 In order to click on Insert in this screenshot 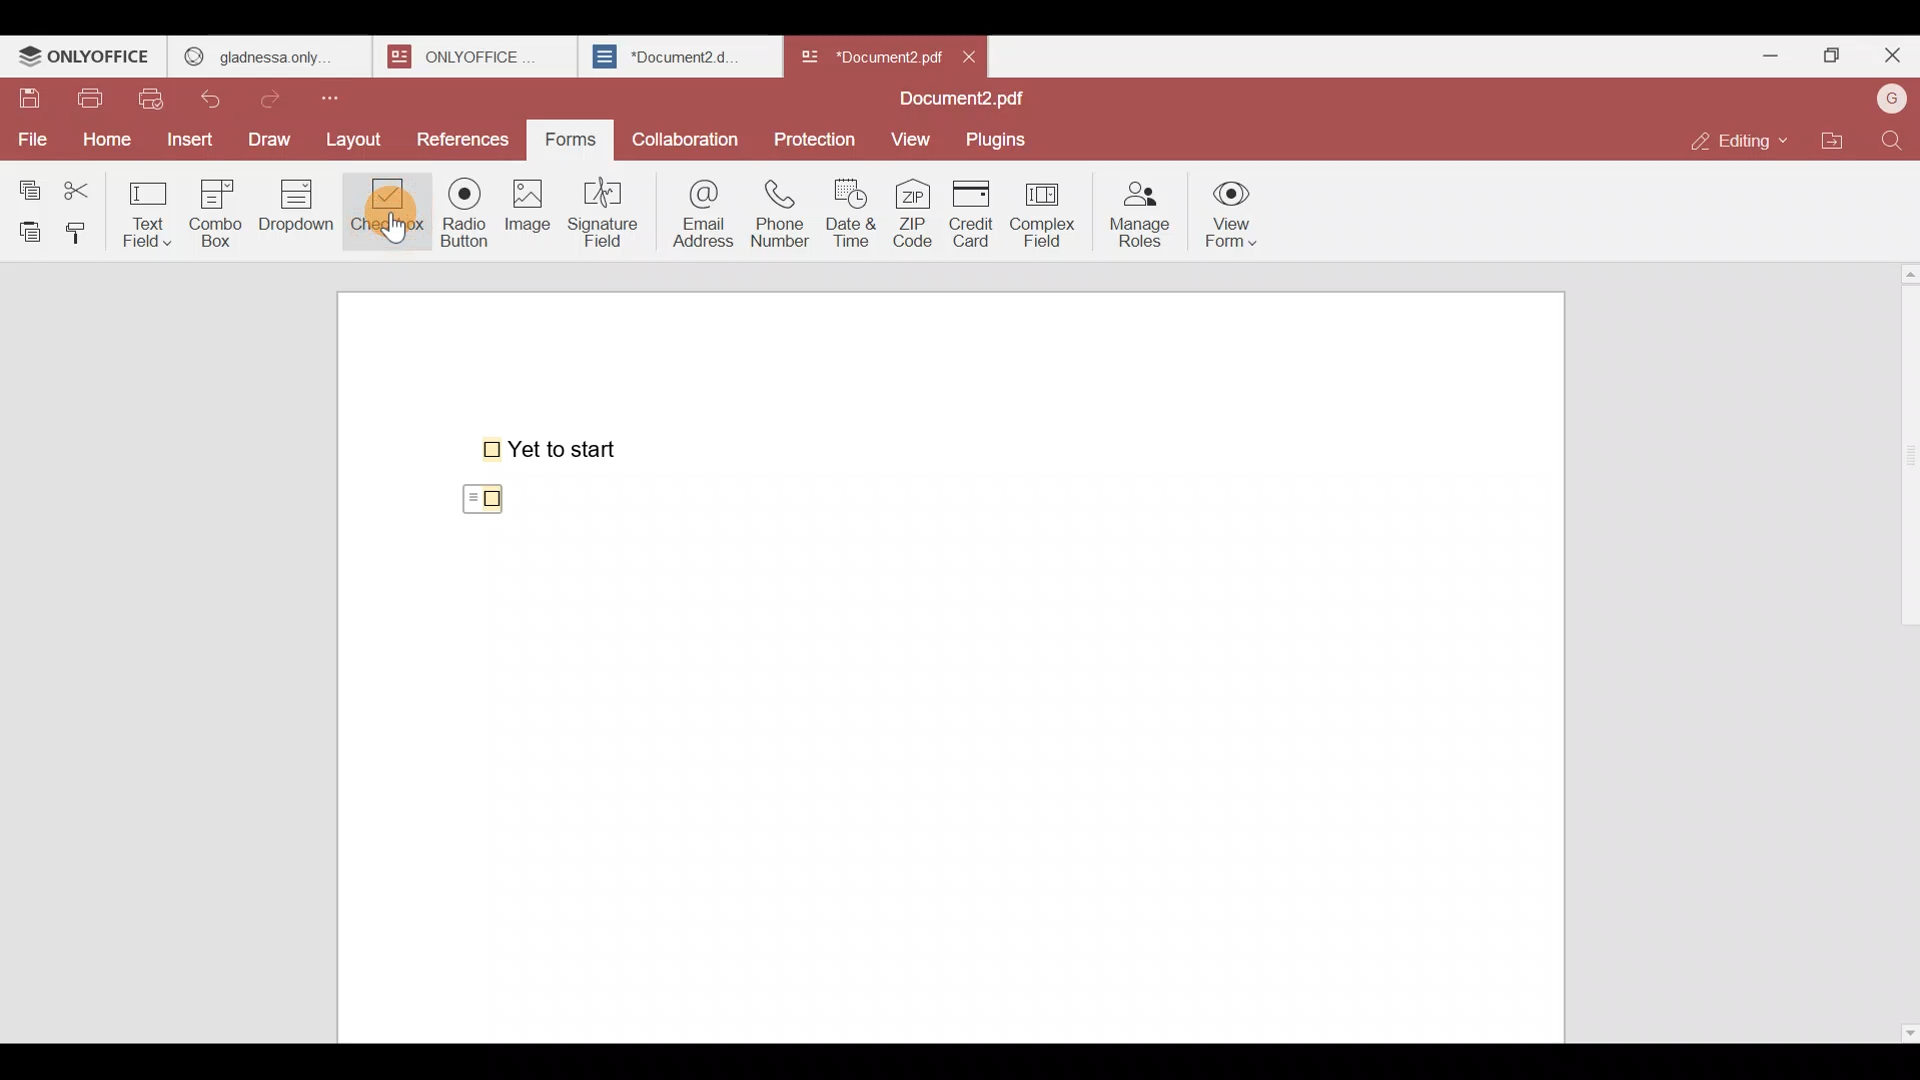, I will do `click(187, 138)`.